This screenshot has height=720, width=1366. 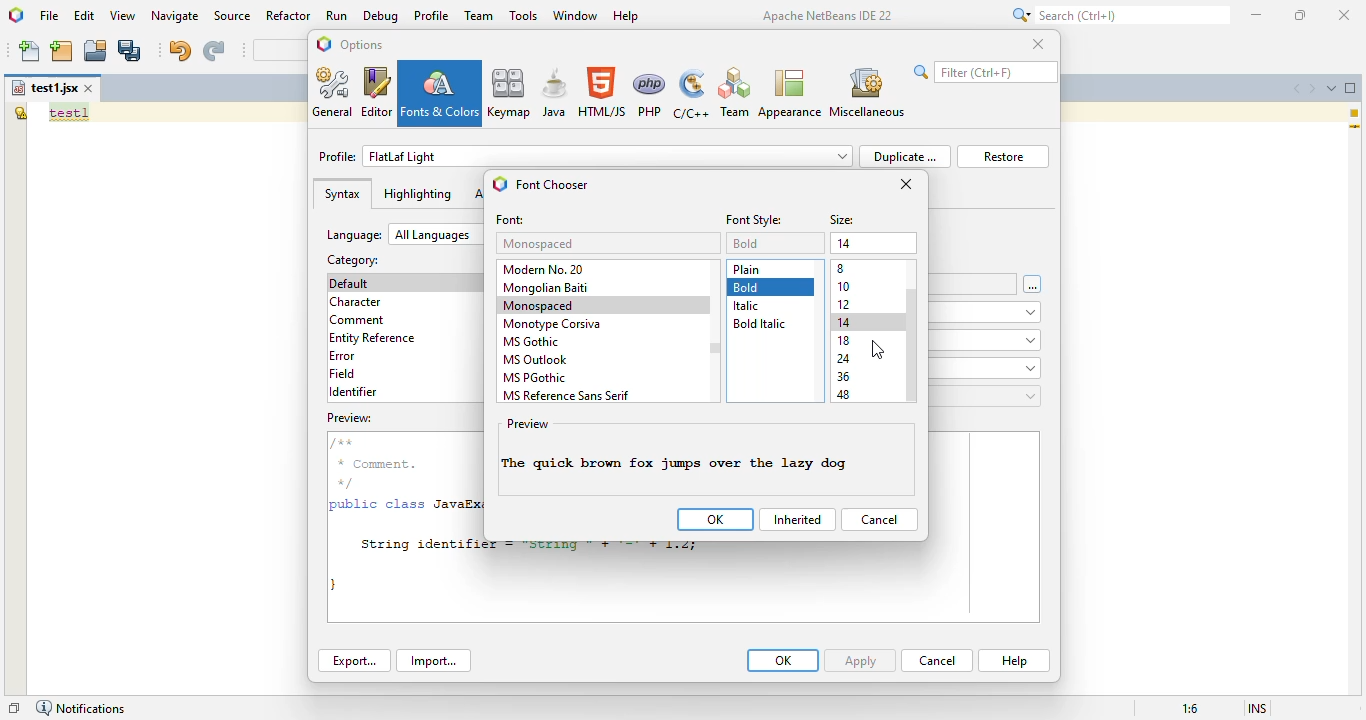 What do you see at coordinates (879, 350) in the screenshot?
I see `cursor` at bounding box center [879, 350].